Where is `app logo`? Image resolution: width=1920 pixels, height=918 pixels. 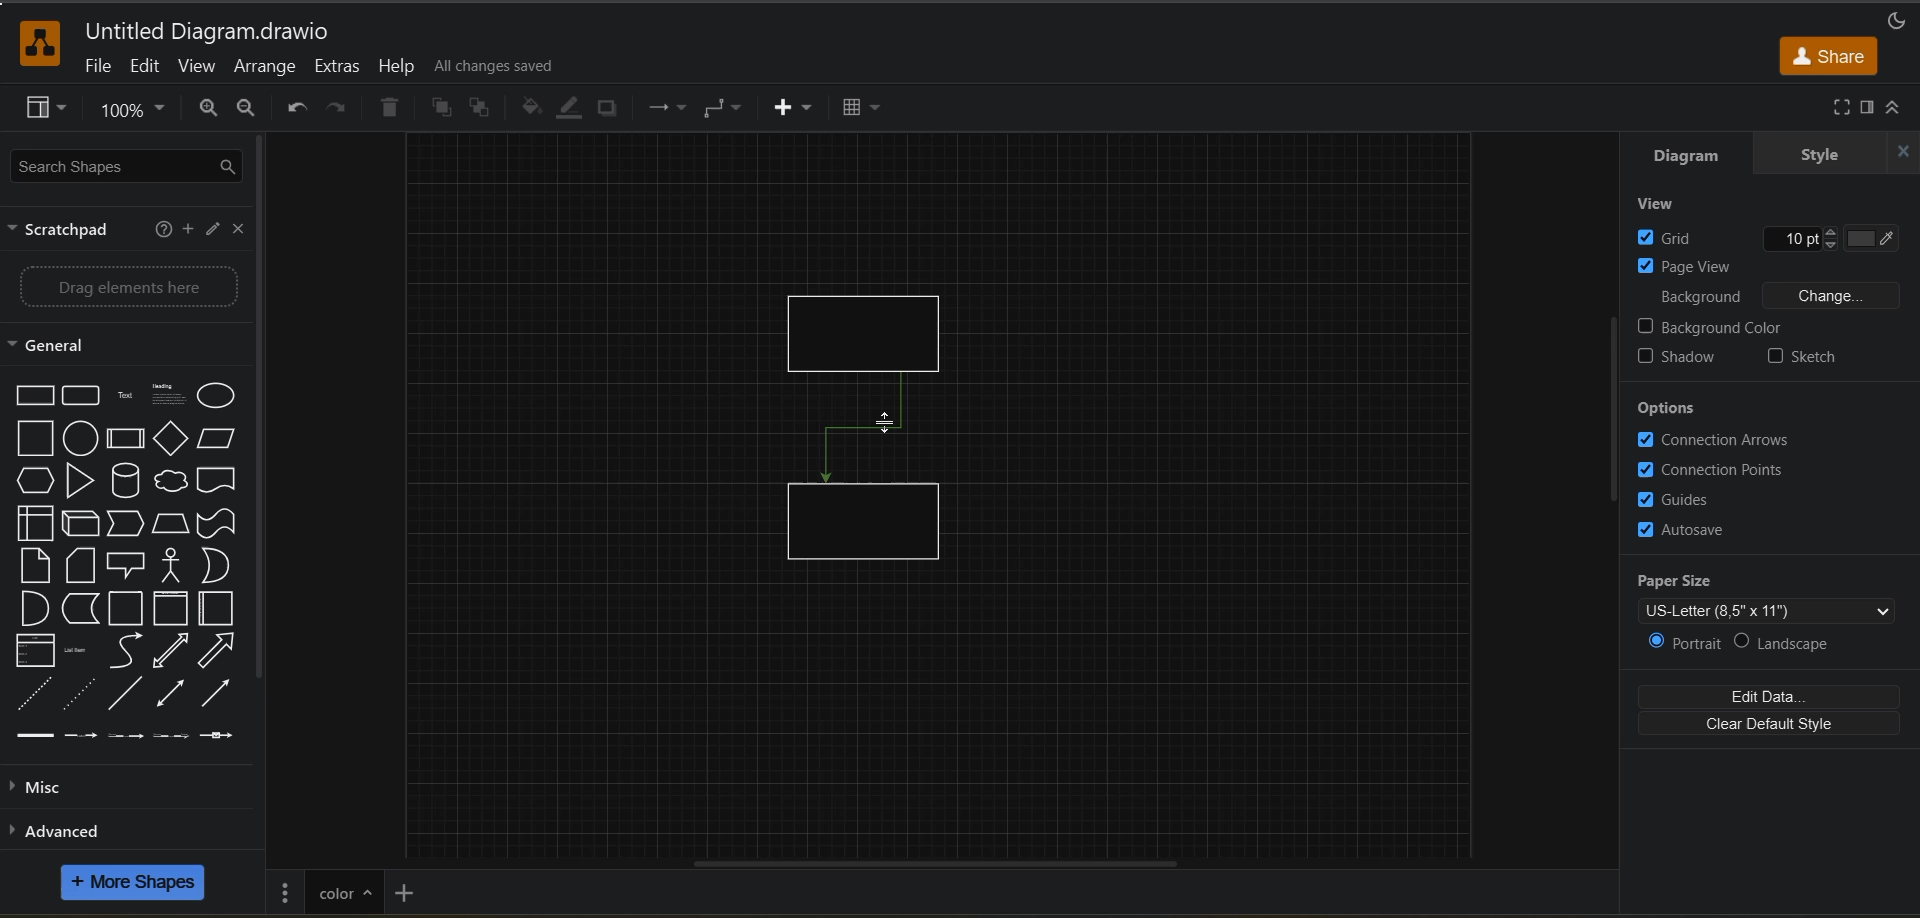
app logo is located at coordinates (30, 41).